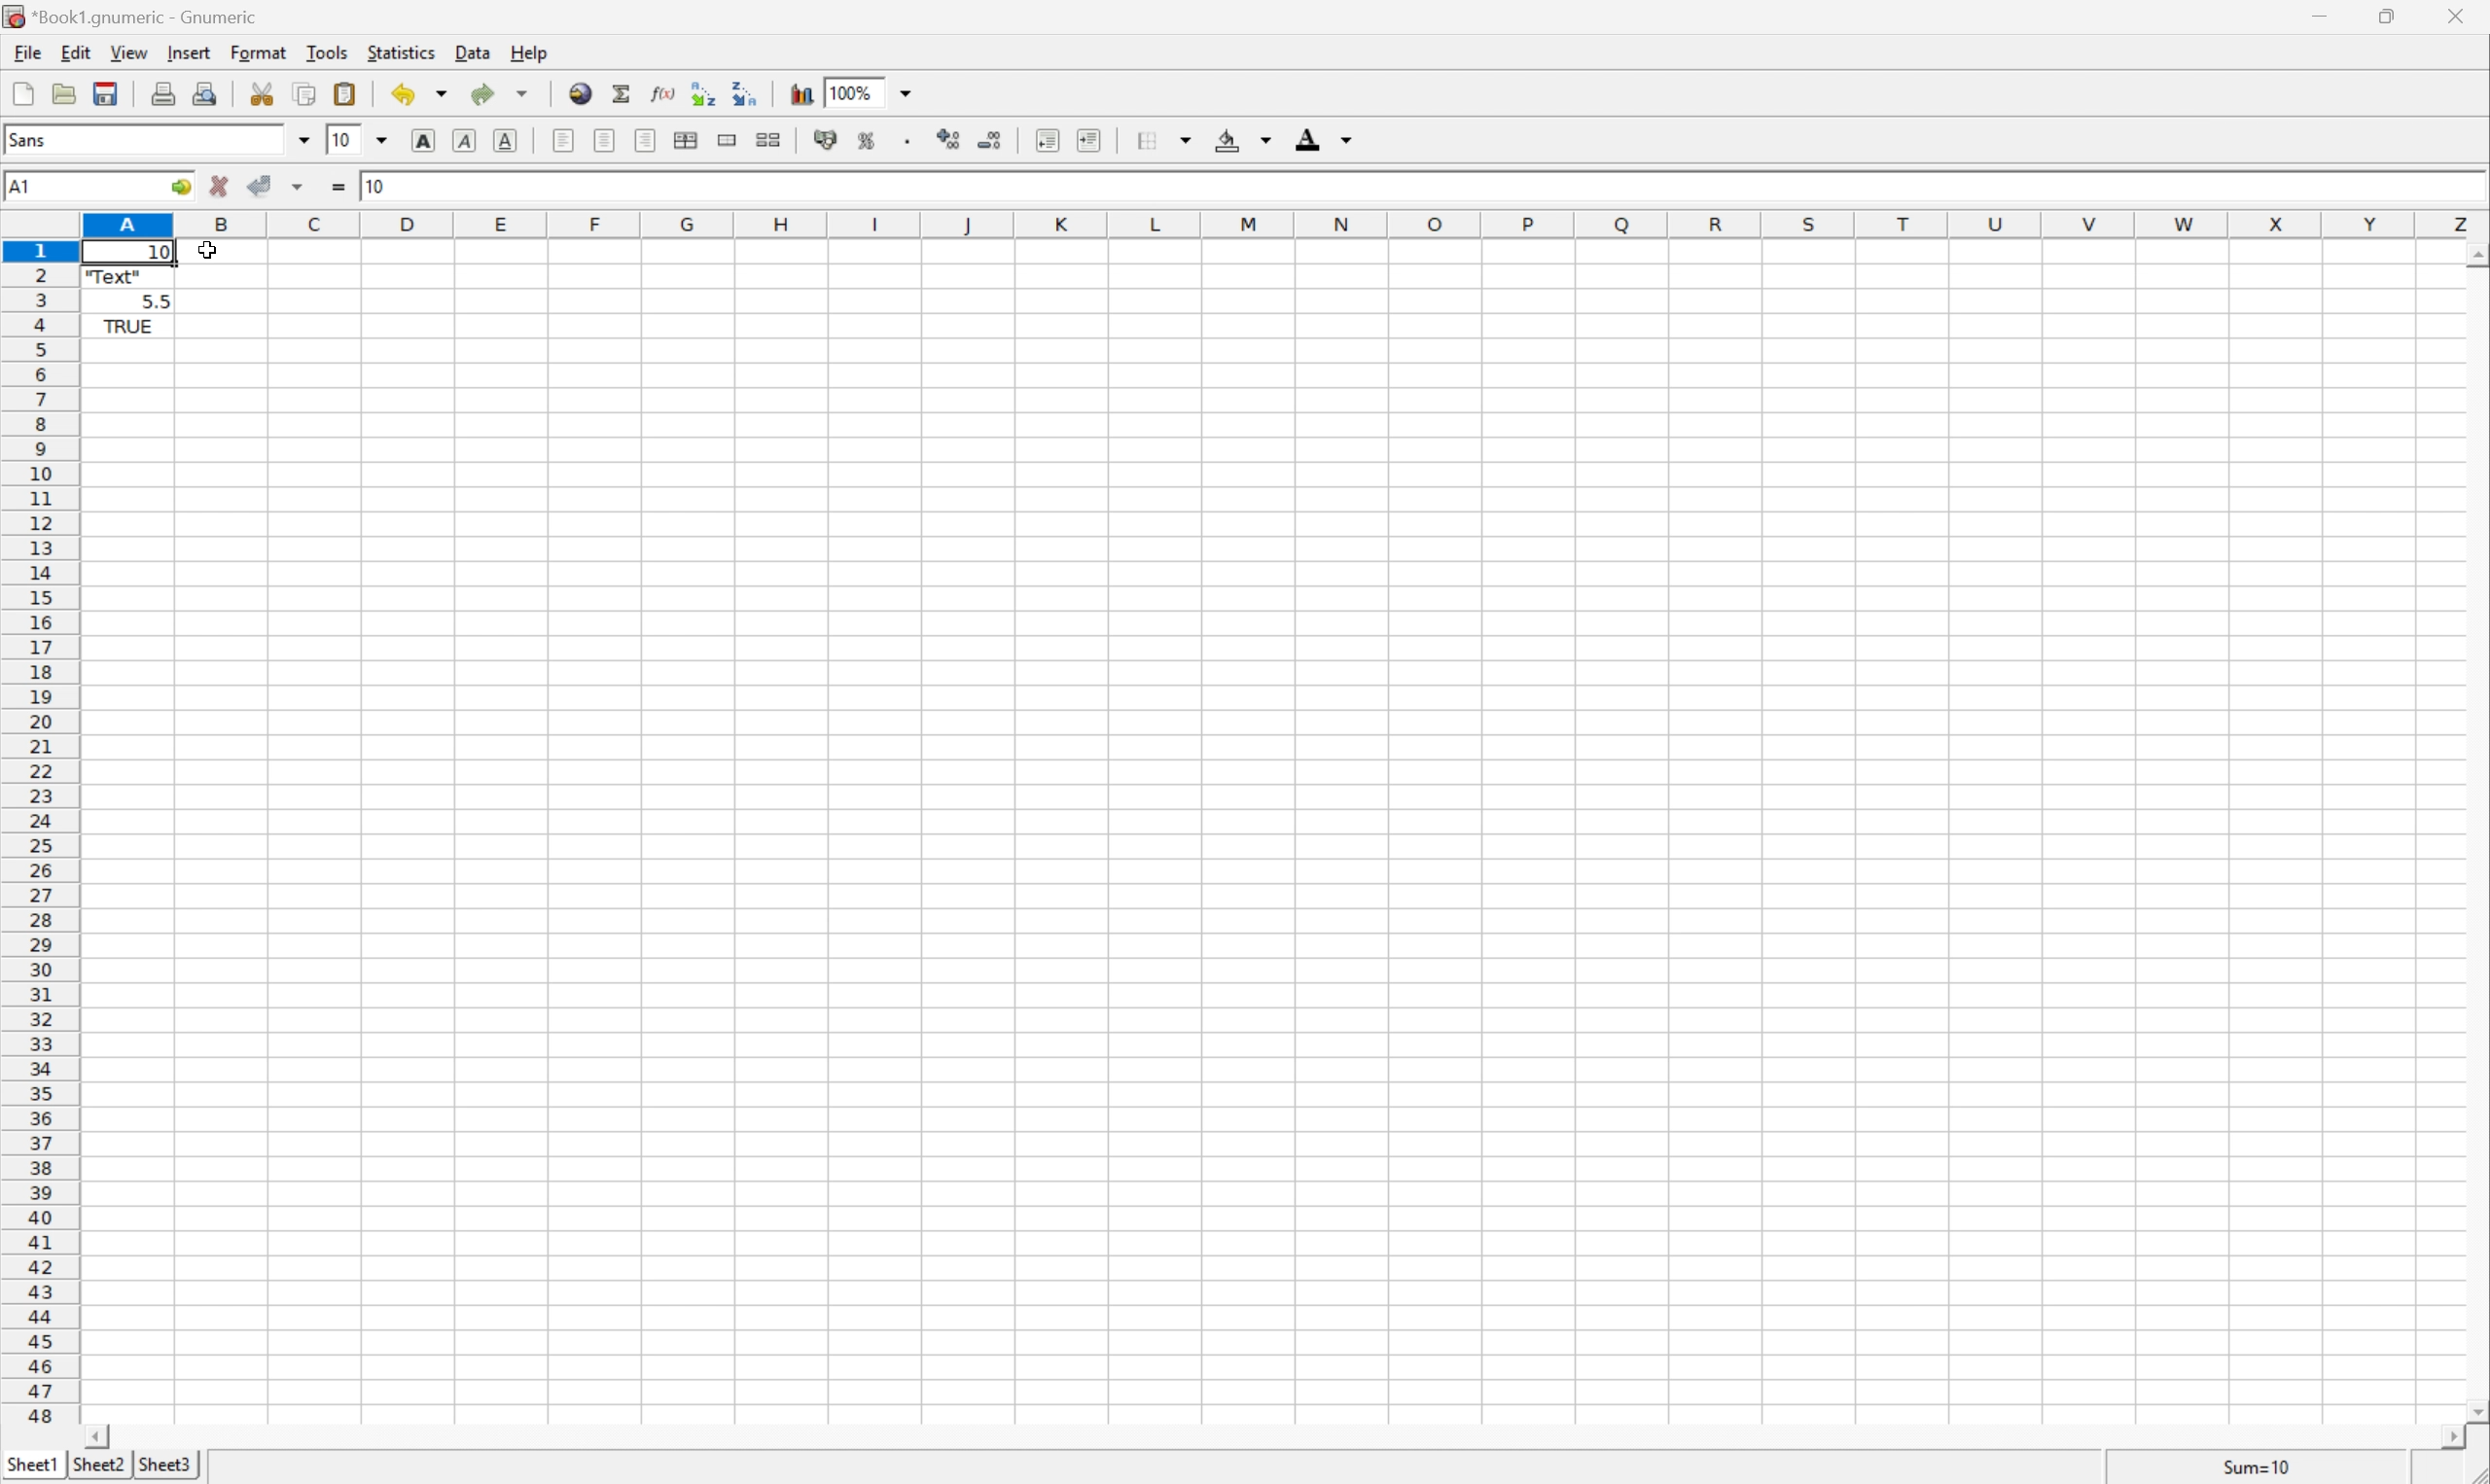 This screenshot has height=1484, width=2490. What do you see at coordinates (506, 140) in the screenshot?
I see `Underline` at bounding box center [506, 140].